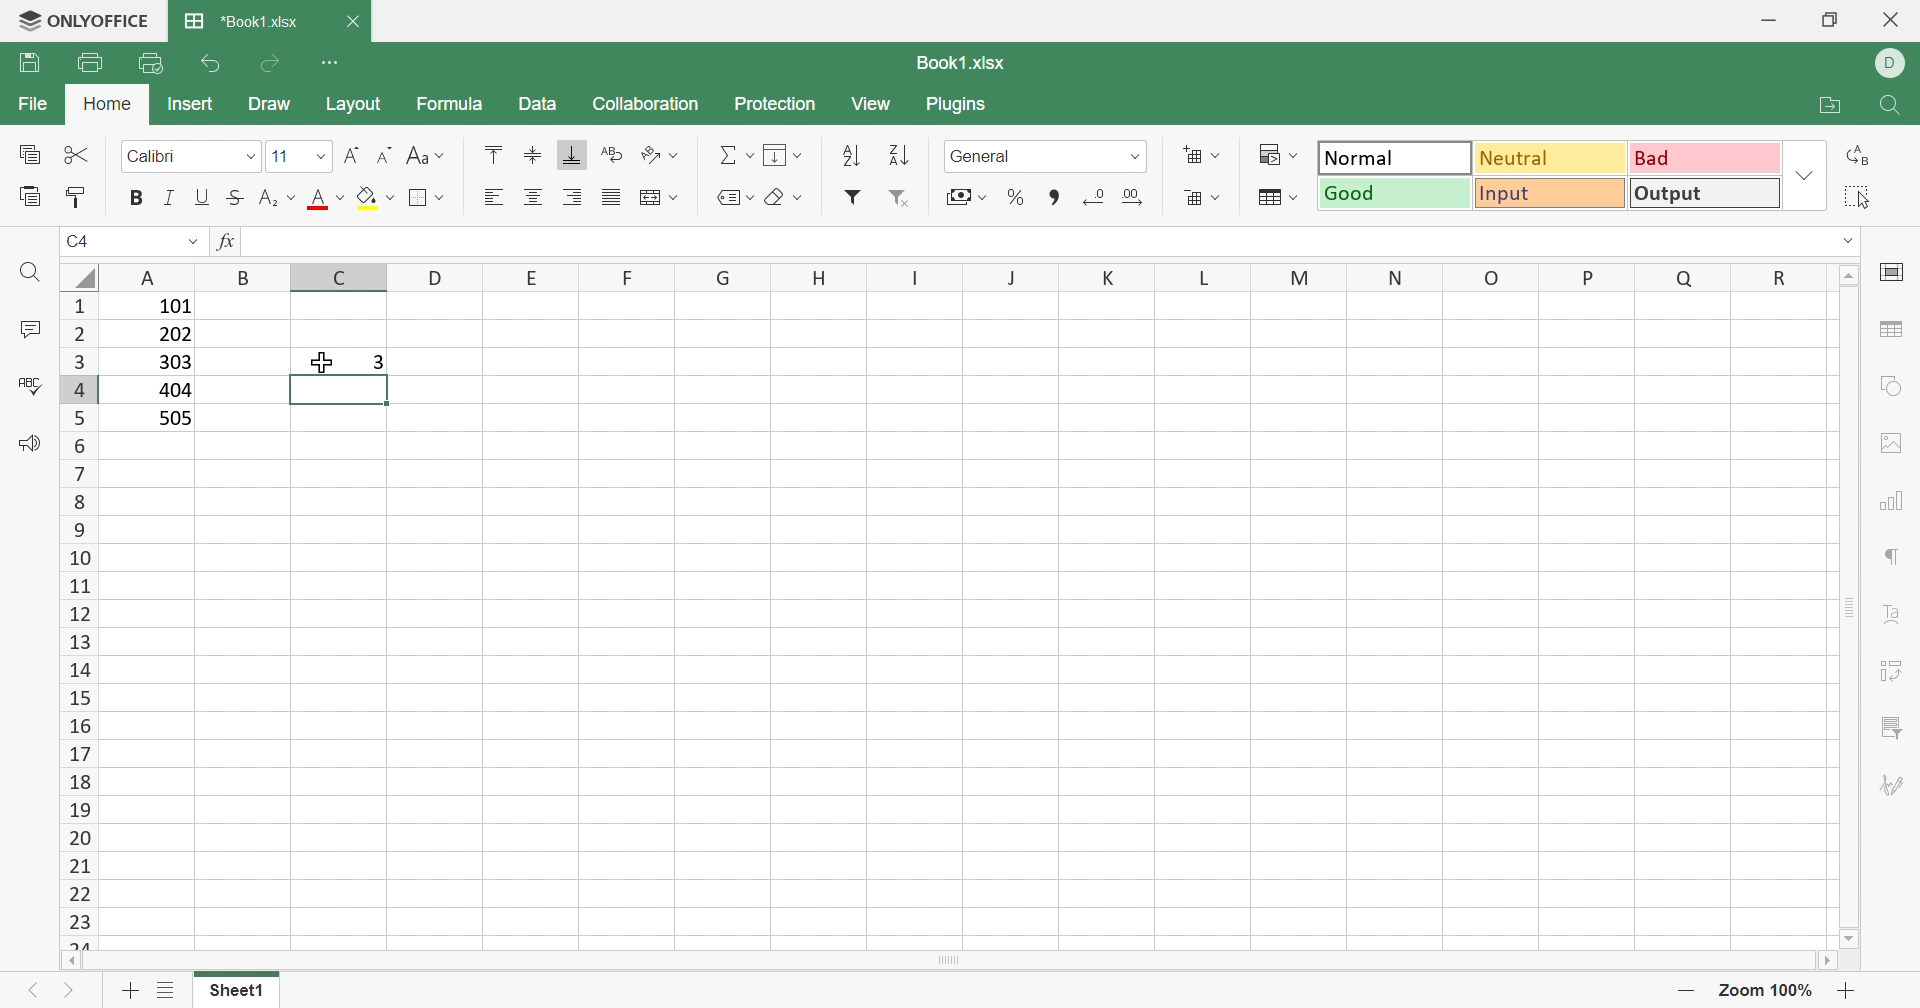 This screenshot has height=1008, width=1920. Describe the element at coordinates (1893, 64) in the screenshot. I see `DELL` at that location.